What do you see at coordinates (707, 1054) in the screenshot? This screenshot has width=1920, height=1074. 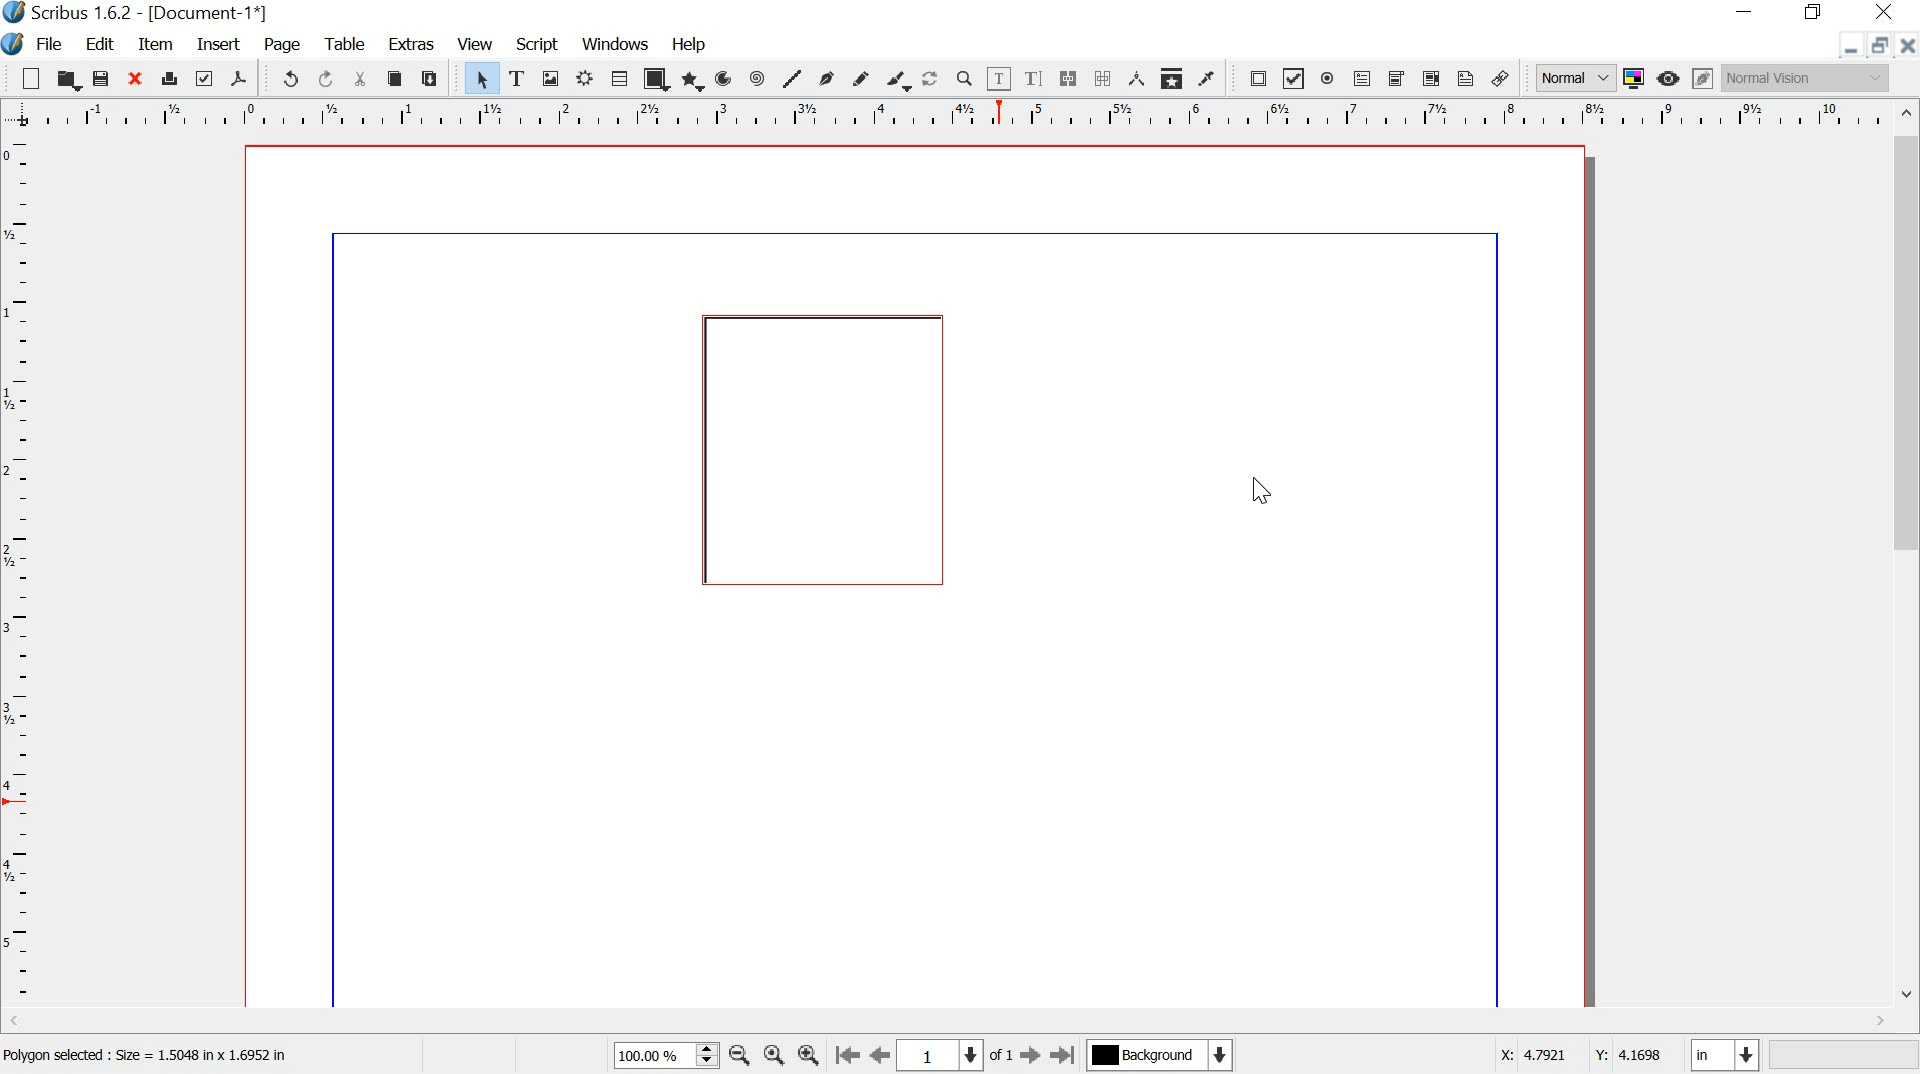 I see `zoom in and out` at bounding box center [707, 1054].